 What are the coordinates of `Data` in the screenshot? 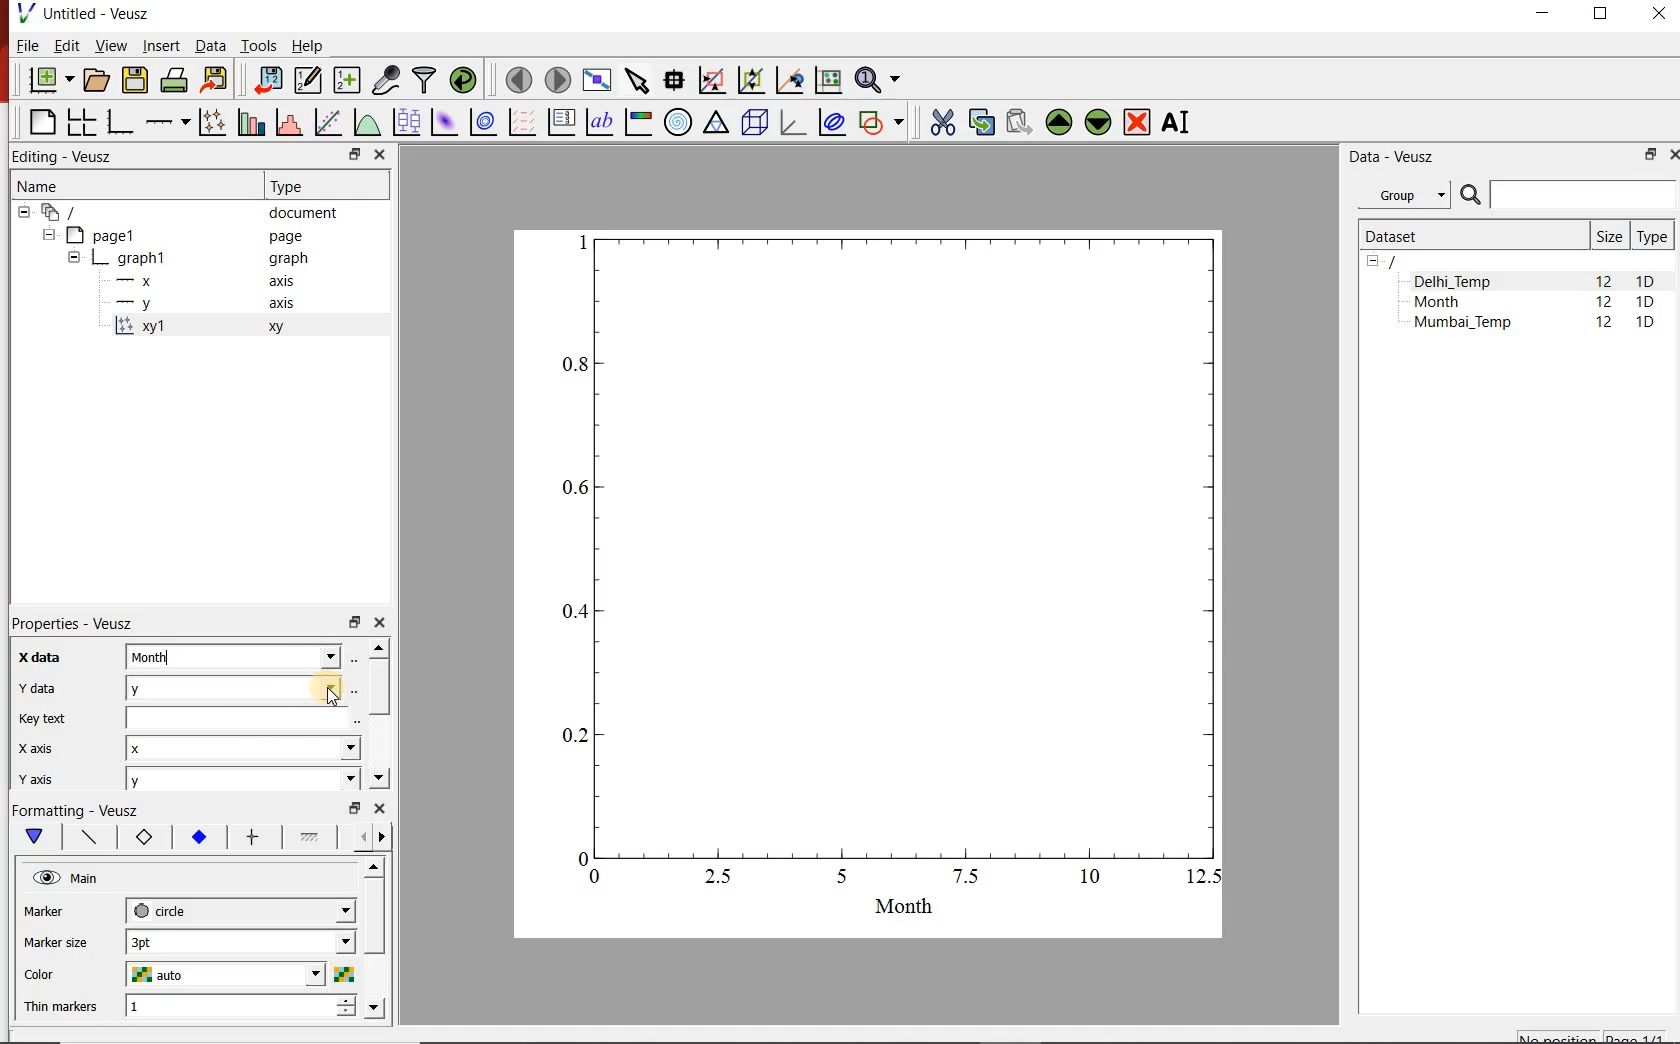 It's located at (209, 45).